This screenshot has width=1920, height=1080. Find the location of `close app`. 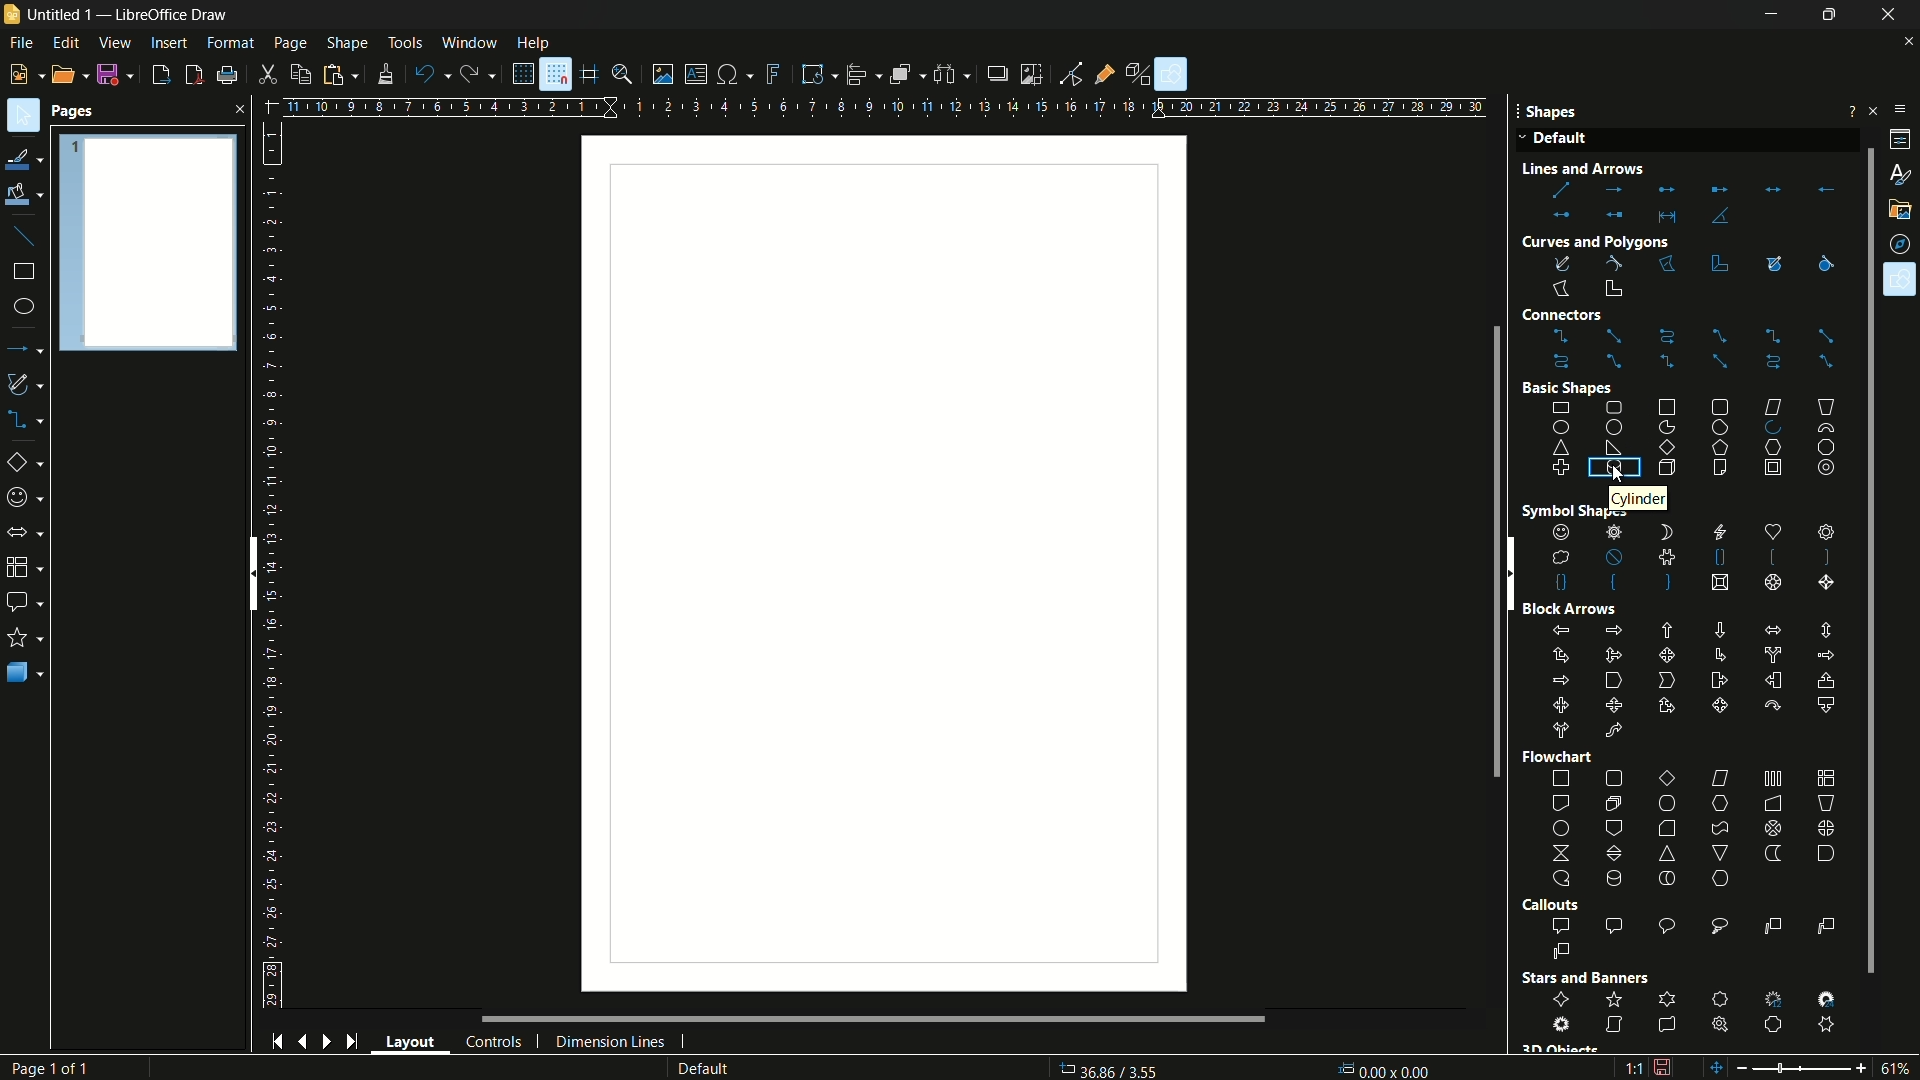

close app is located at coordinates (1894, 15).